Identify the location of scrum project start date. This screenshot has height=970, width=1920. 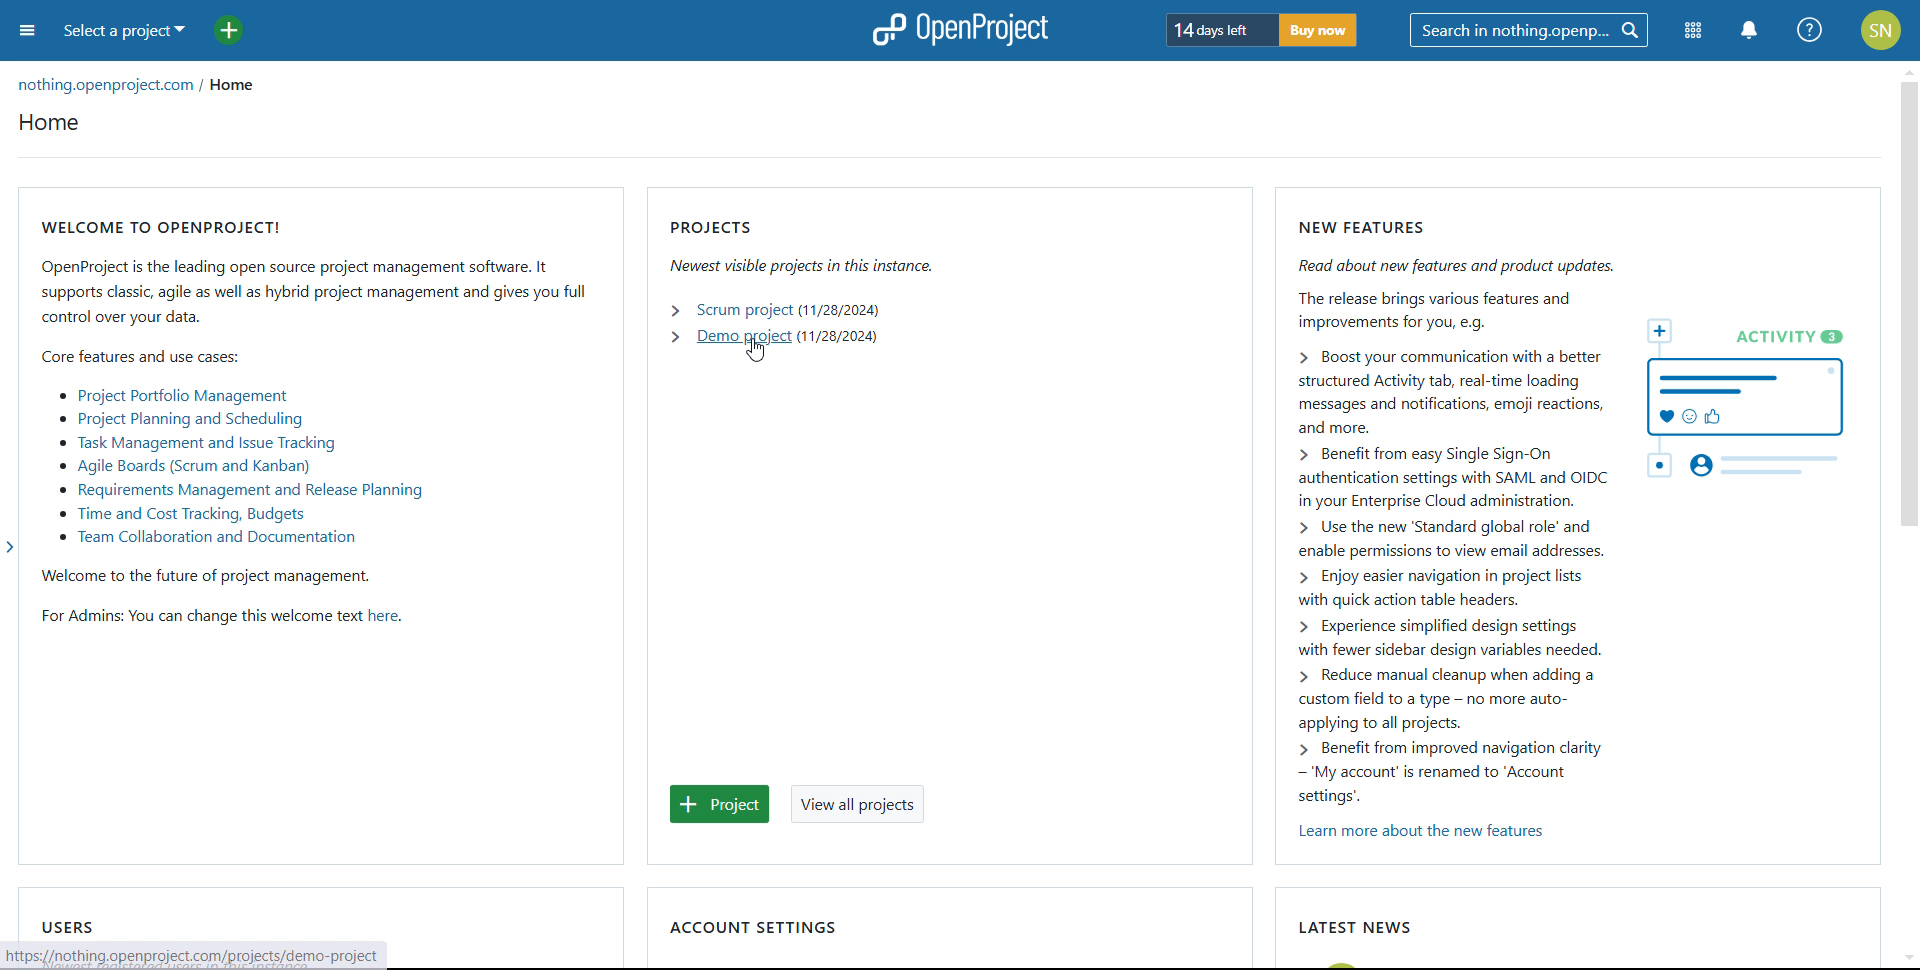
(841, 310).